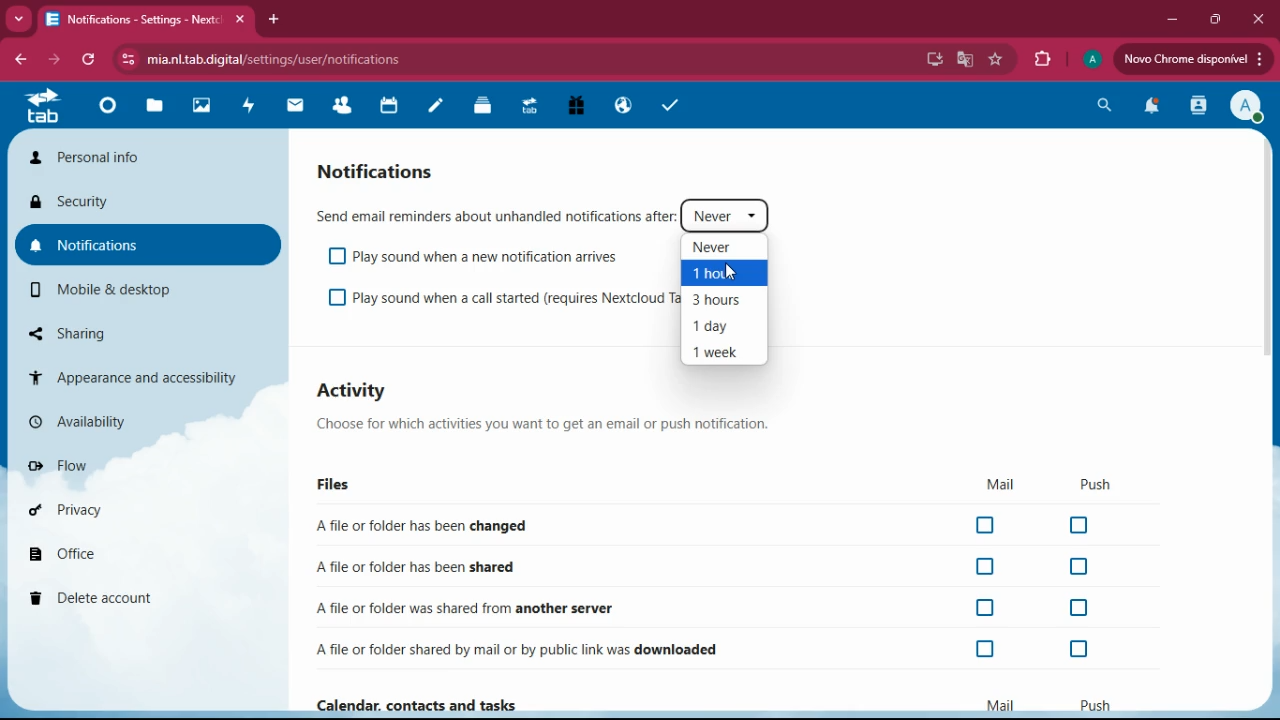  What do you see at coordinates (1092, 62) in the screenshot?
I see `profile` at bounding box center [1092, 62].